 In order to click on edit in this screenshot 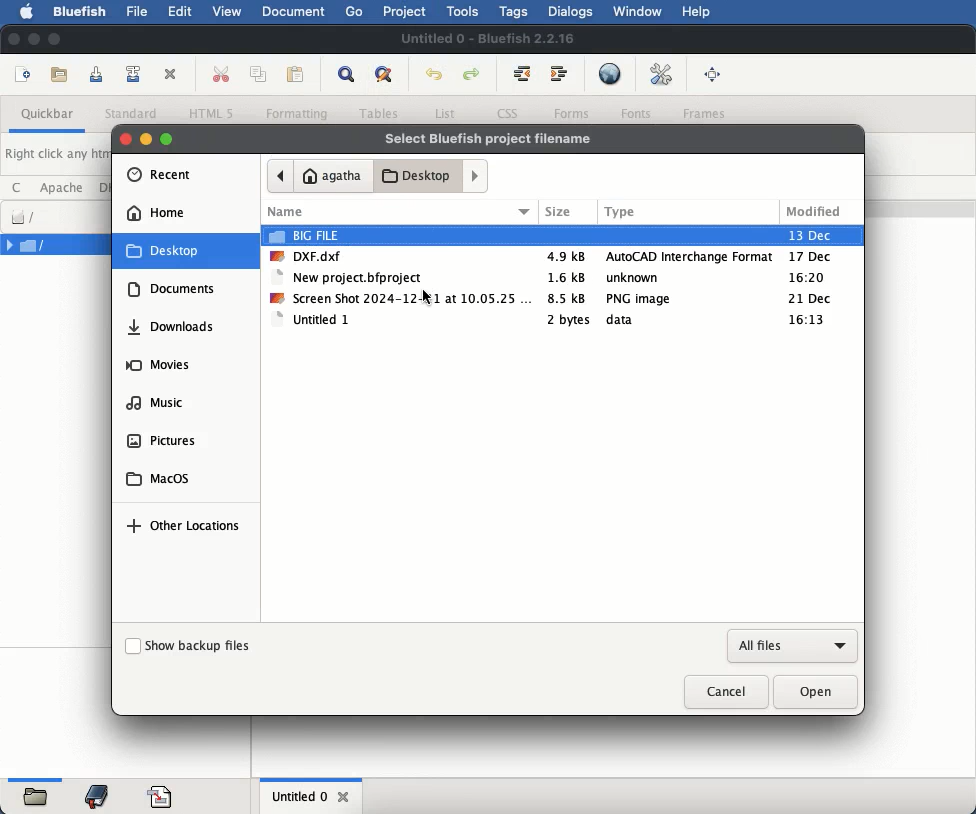, I will do `click(182, 10)`.